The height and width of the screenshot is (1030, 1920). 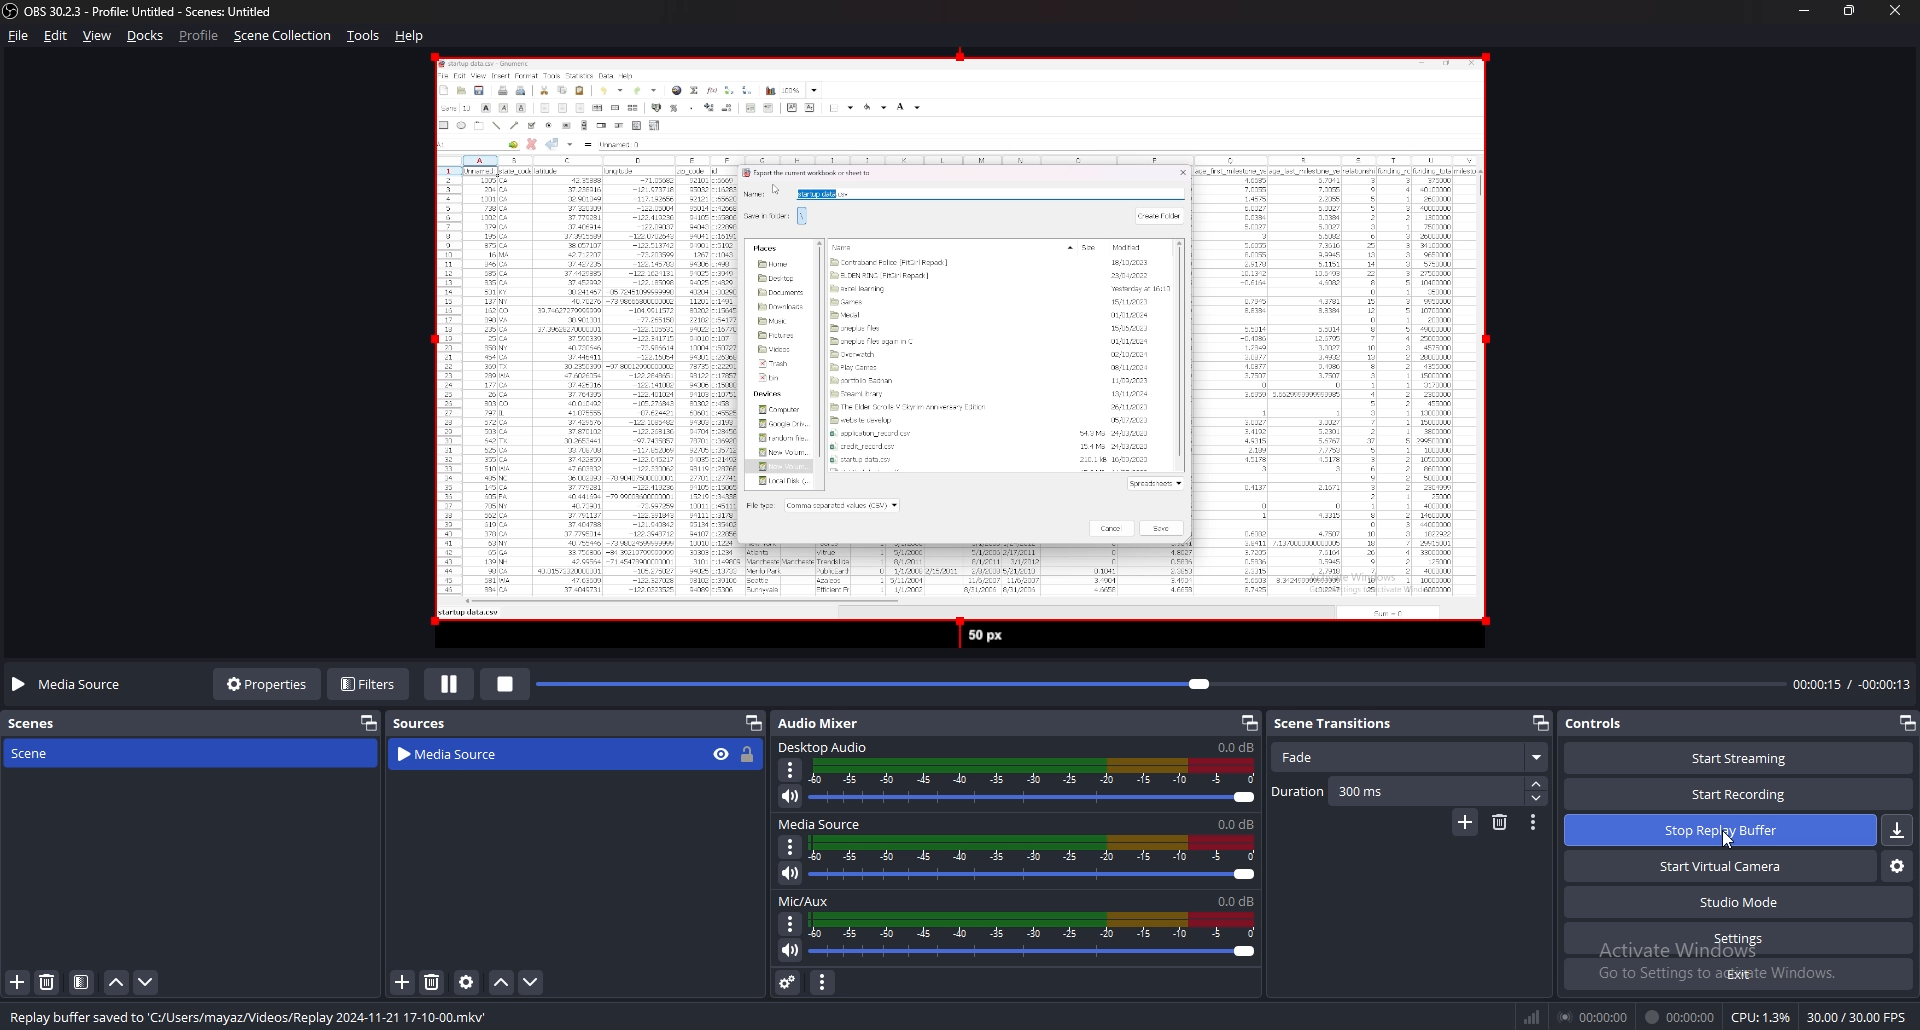 What do you see at coordinates (38, 753) in the screenshot?
I see `scene` at bounding box center [38, 753].